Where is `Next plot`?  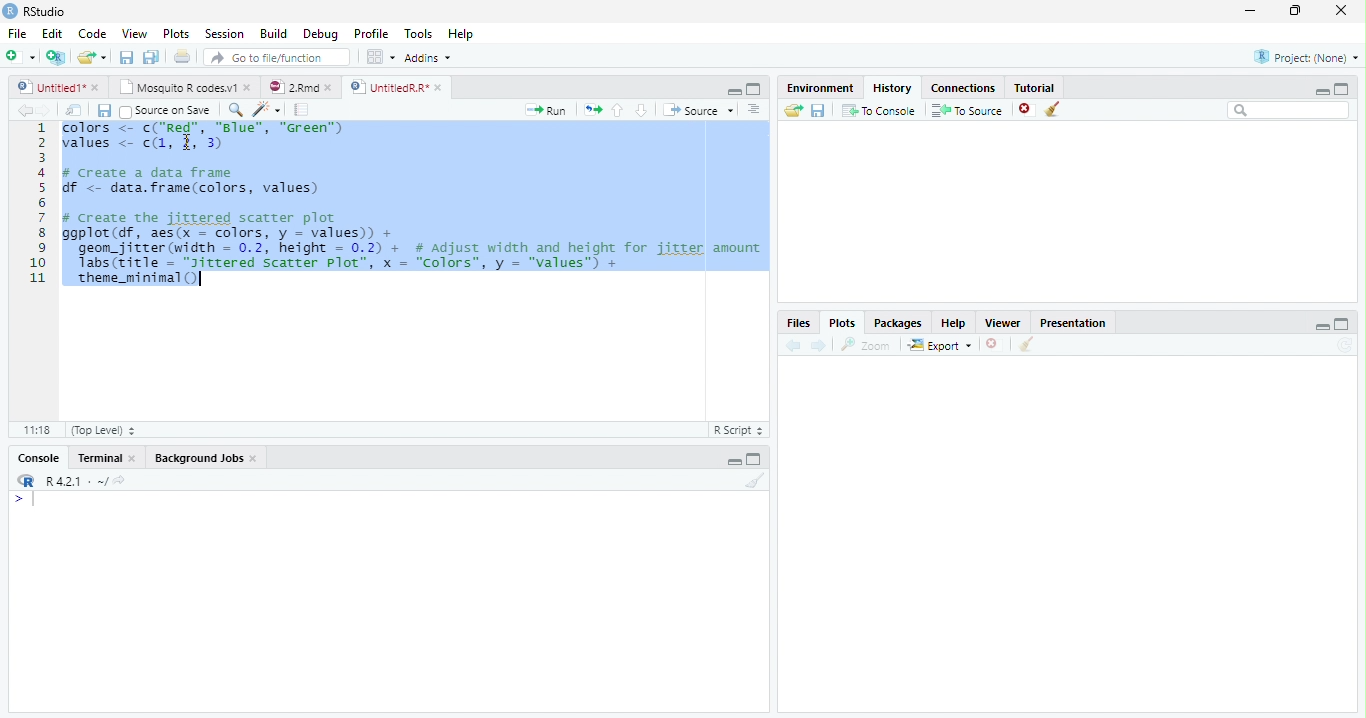
Next plot is located at coordinates (818, 345).